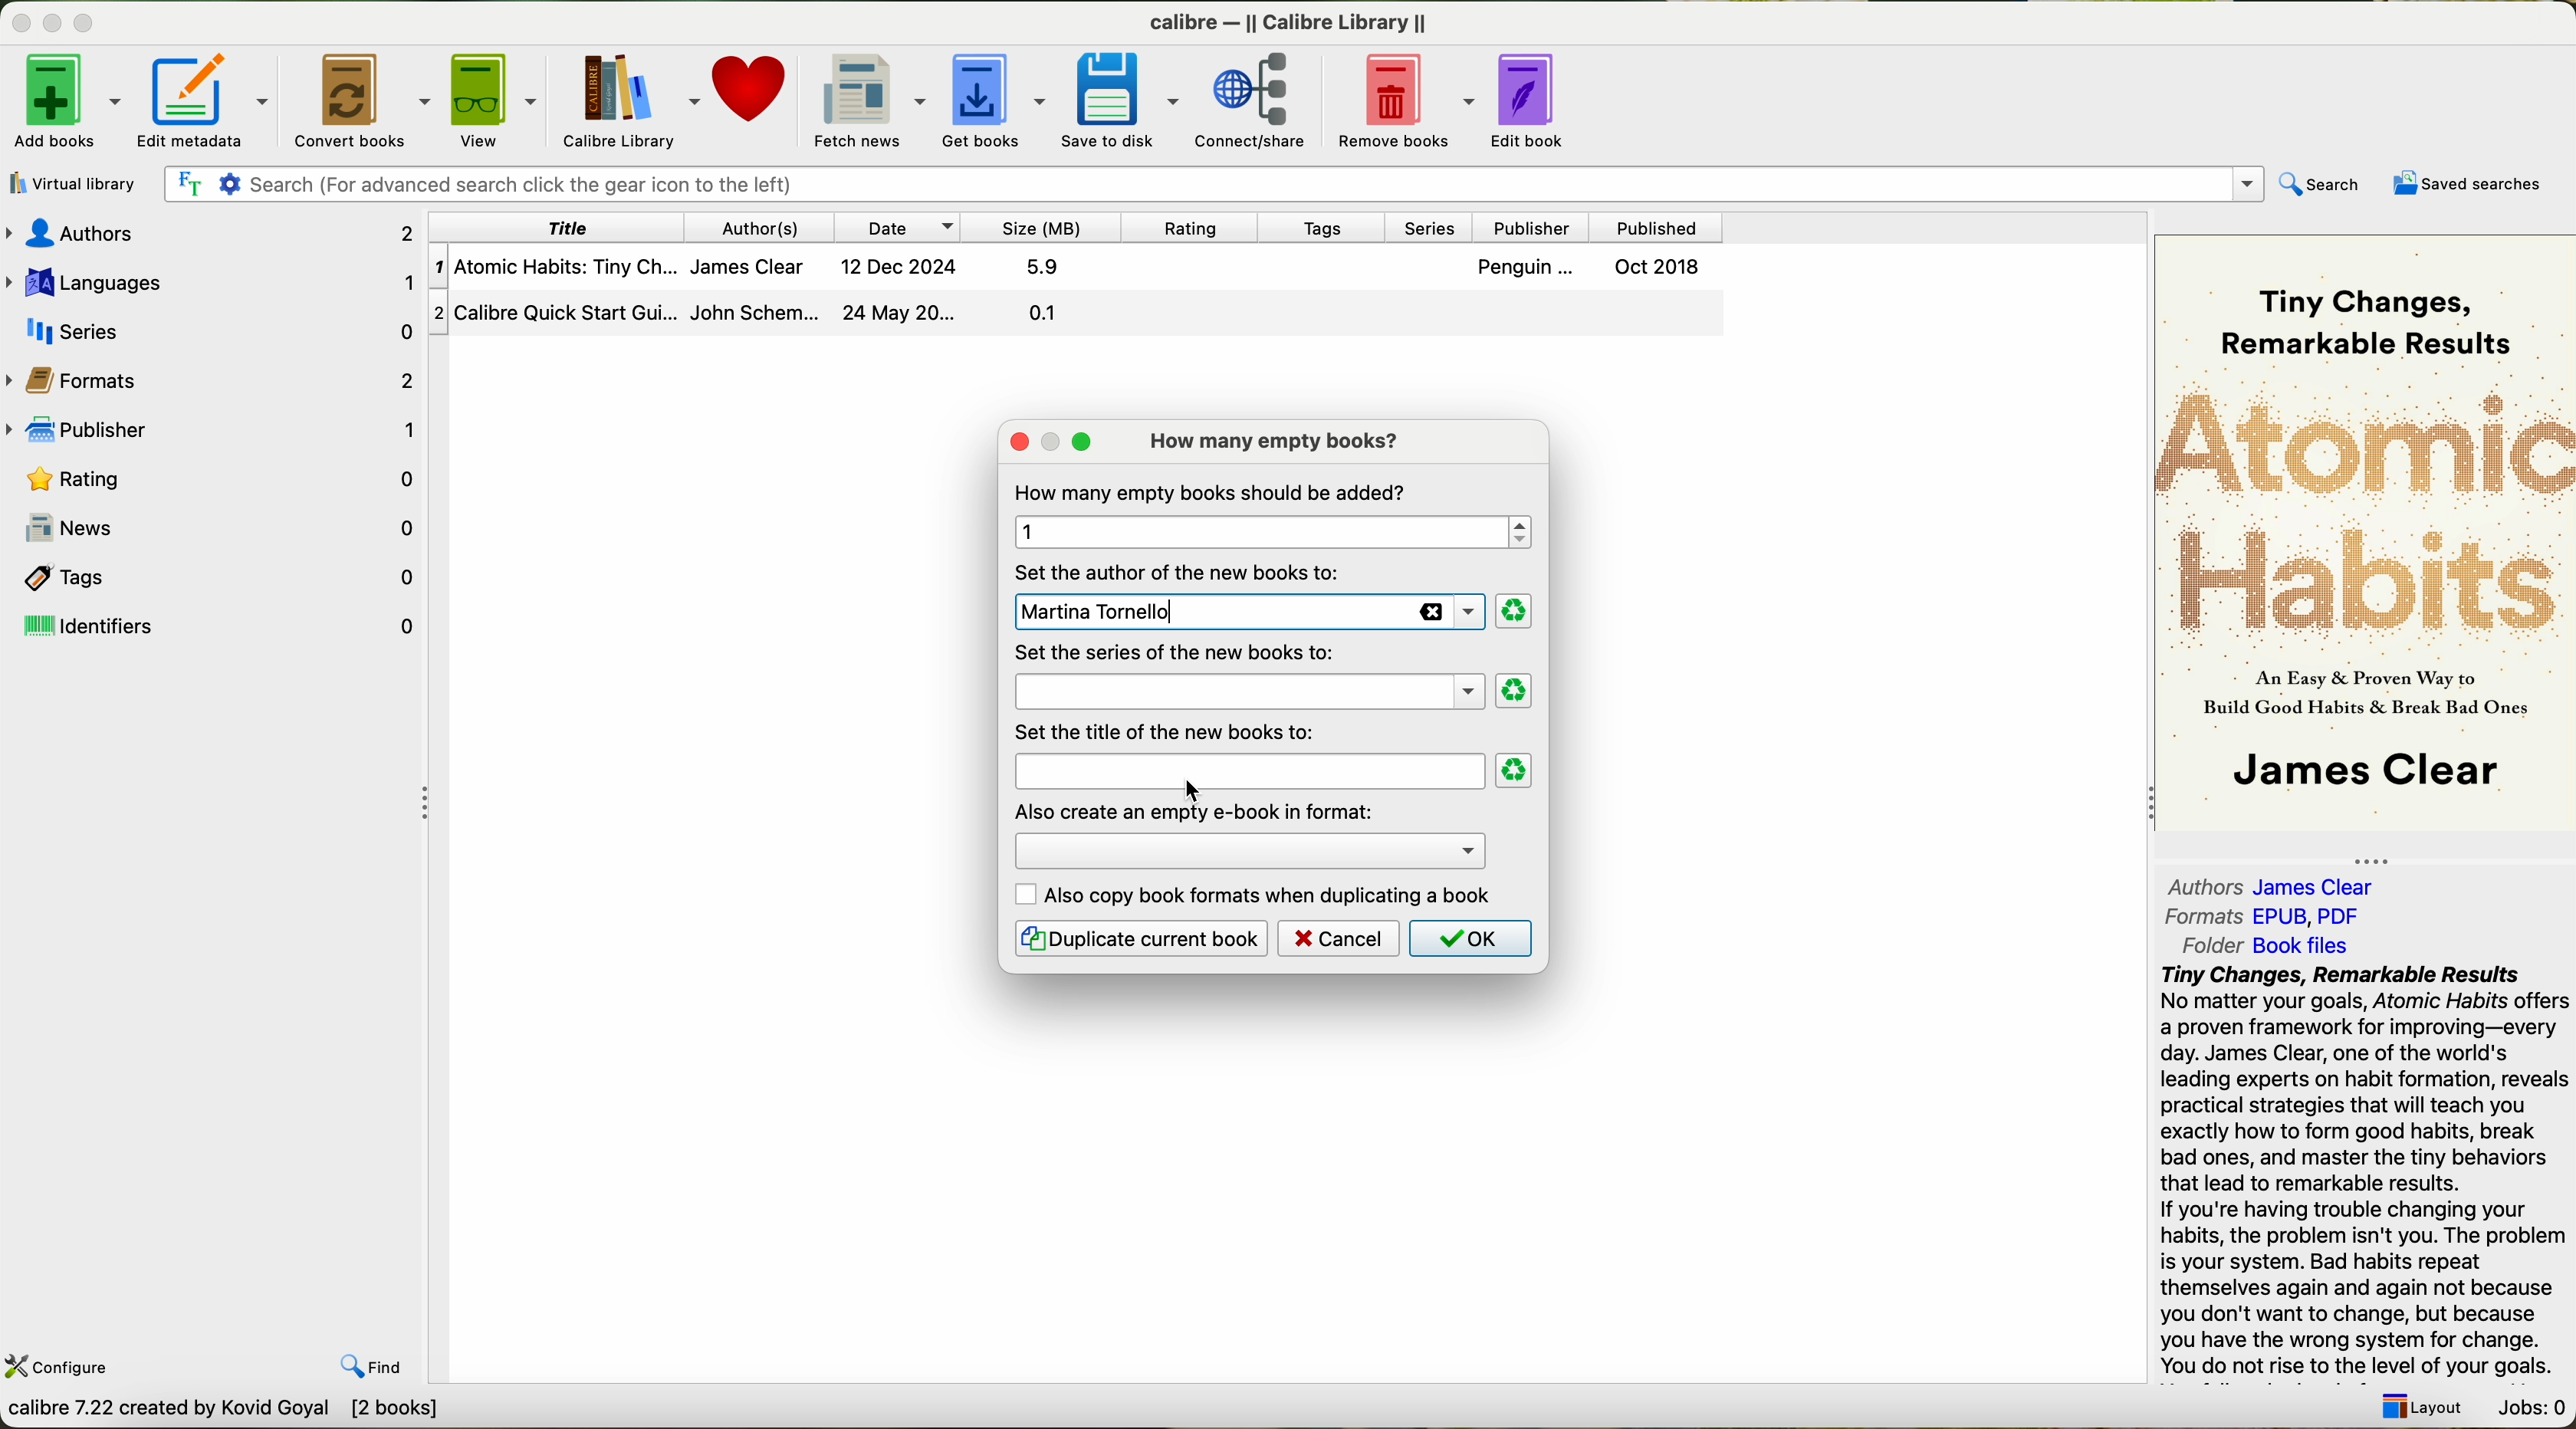 The image size is (2576, 1429). What do you see at coordinates (373, 1369) in the screenshot?
I see `find` at bounding box center [373, 1369].